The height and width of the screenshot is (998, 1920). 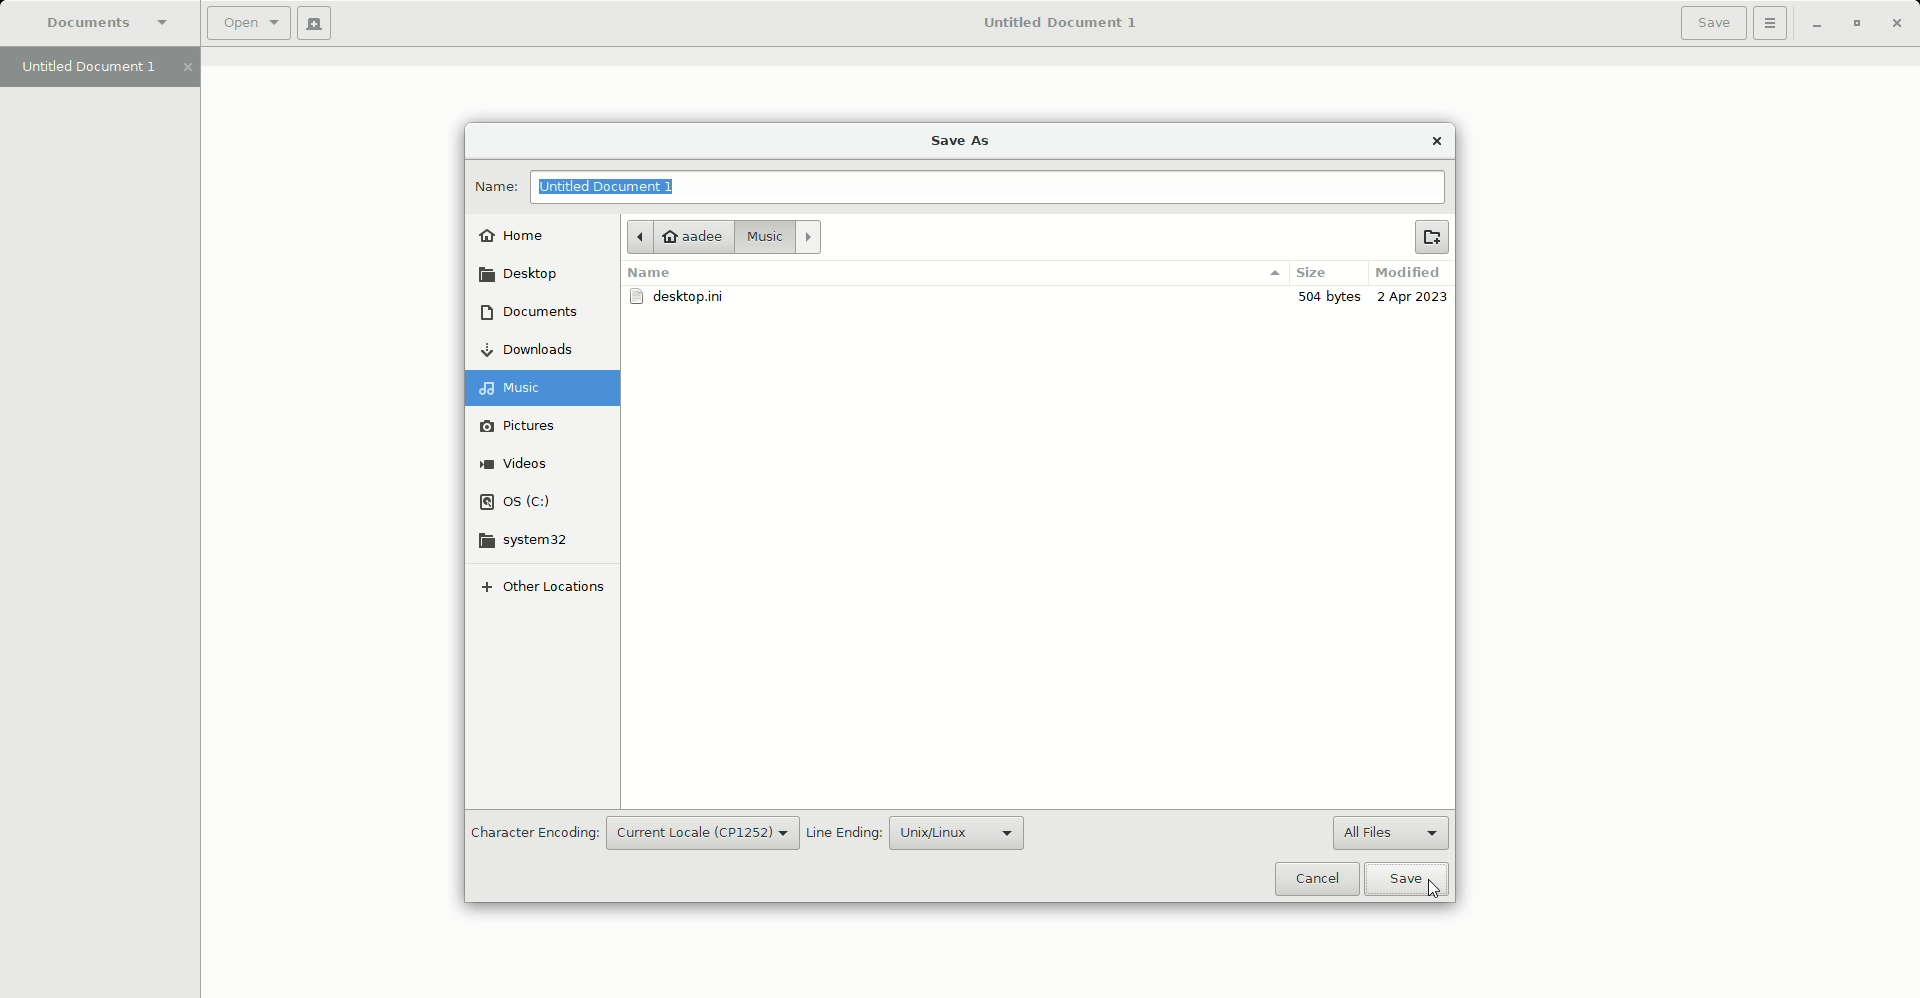 I want to click on 300 bytes, so click(x=1326, y=298).